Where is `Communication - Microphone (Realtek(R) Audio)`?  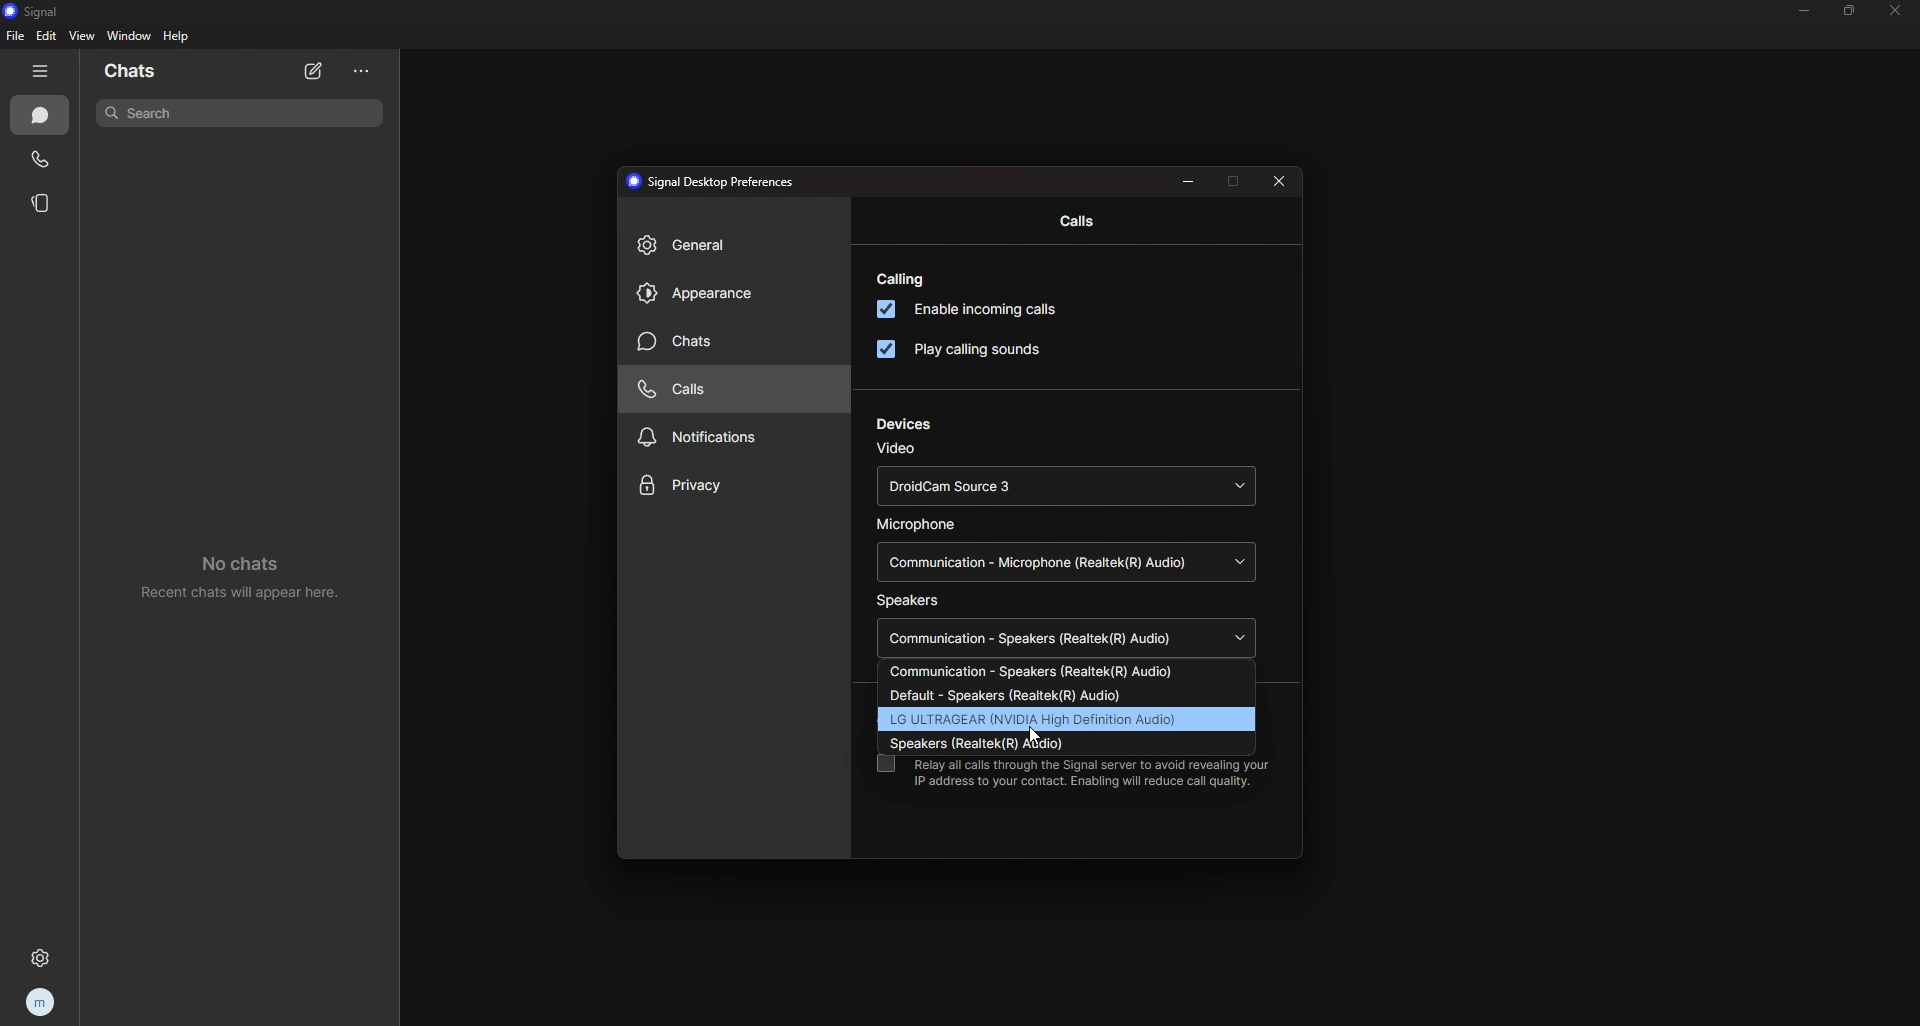 Communication - Microphone (Realtek(R) Audio) is located at coordinates (1063, 561).